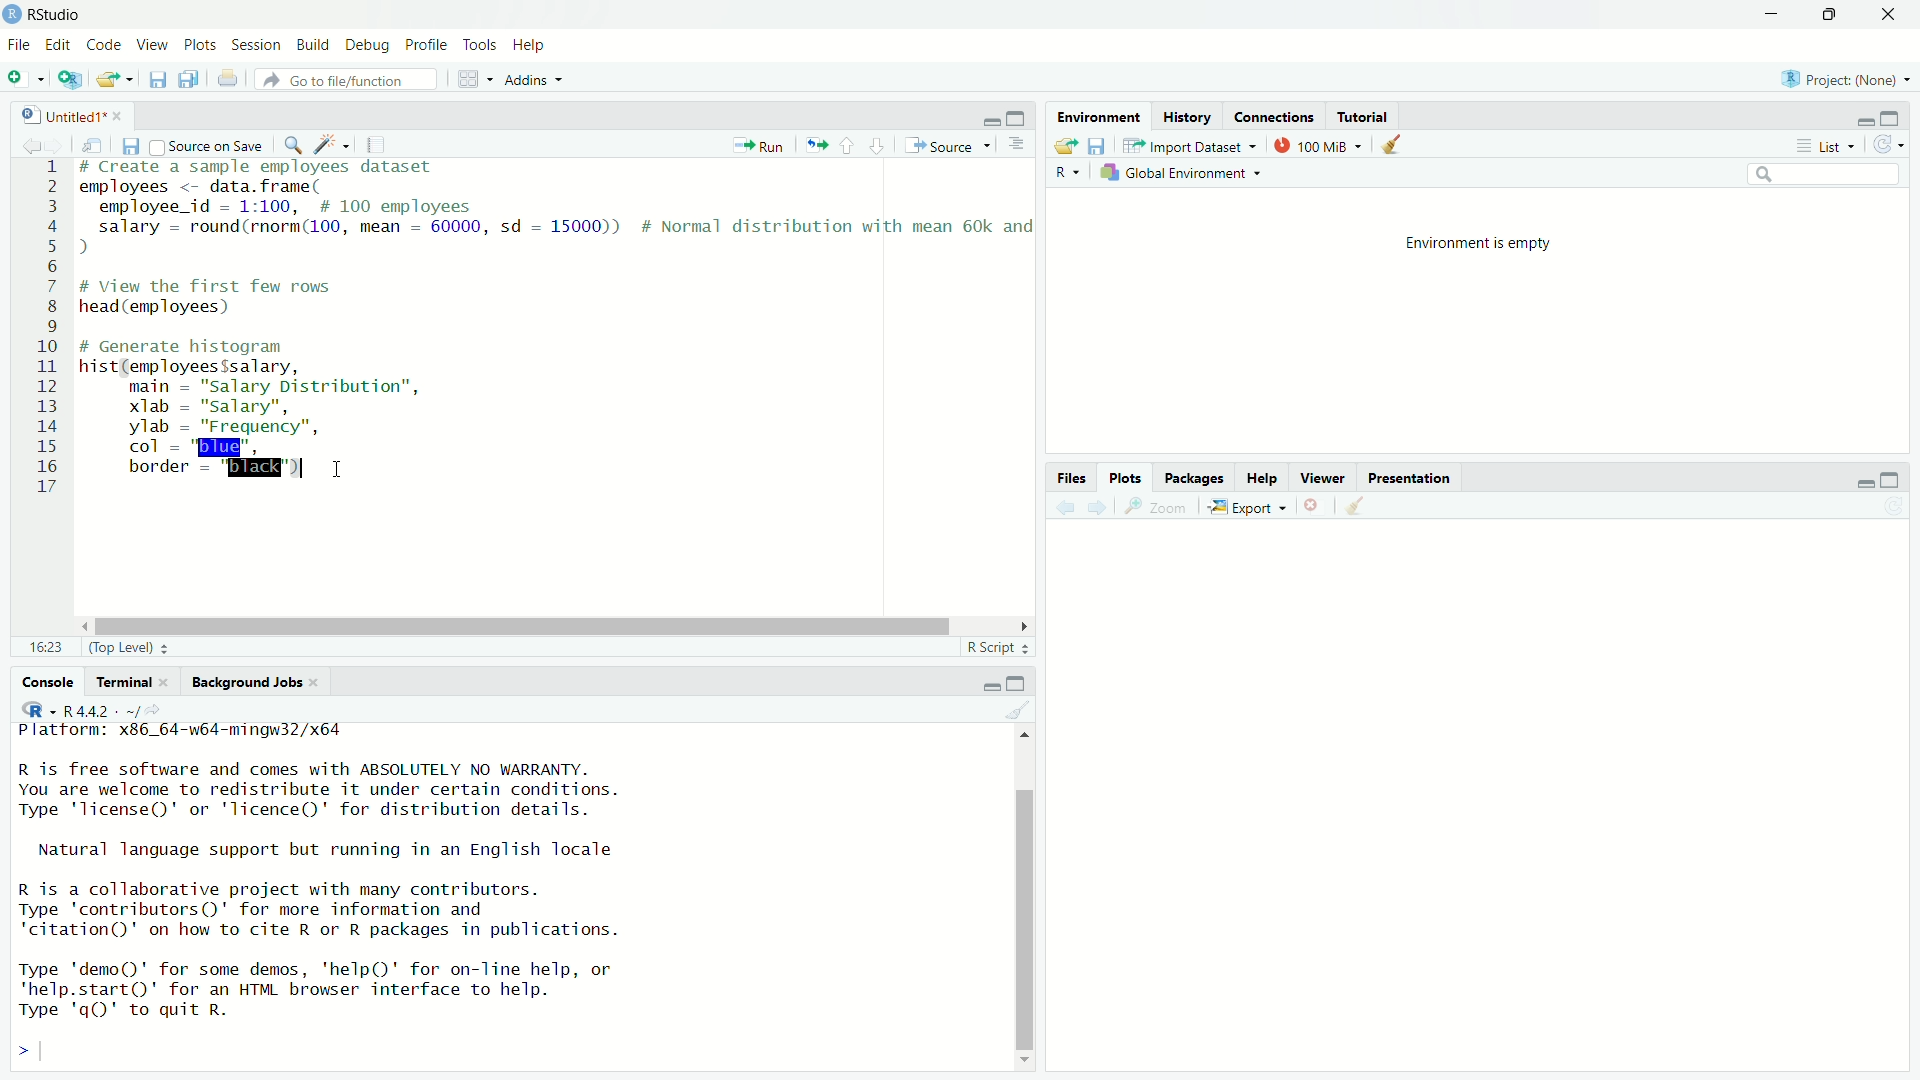 This screenshot has width=1920, height=1080. What do you see at coordinates (208, 300) in the screenshot?
I see `# View the first few rows head (employees)` at bounding box center [208, 300].